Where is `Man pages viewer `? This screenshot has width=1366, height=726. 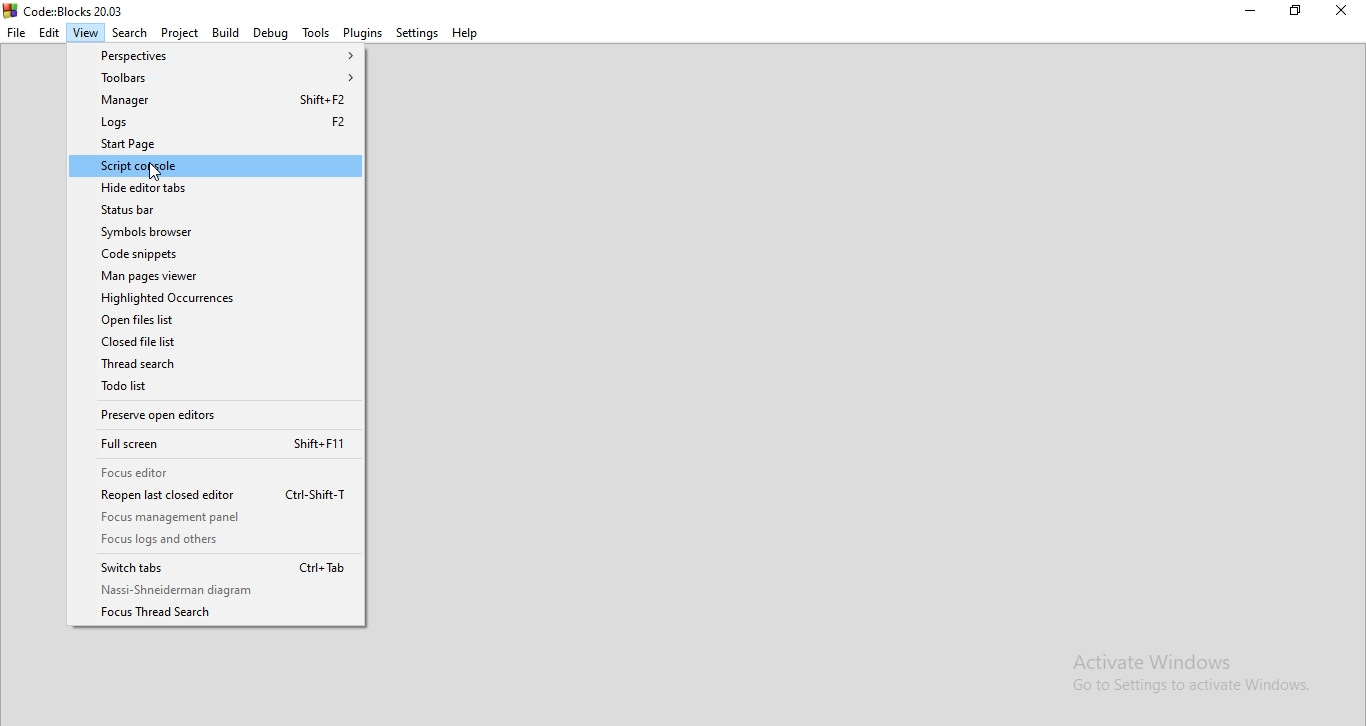 Man pages viewer  is located at coordinates (215, 276).